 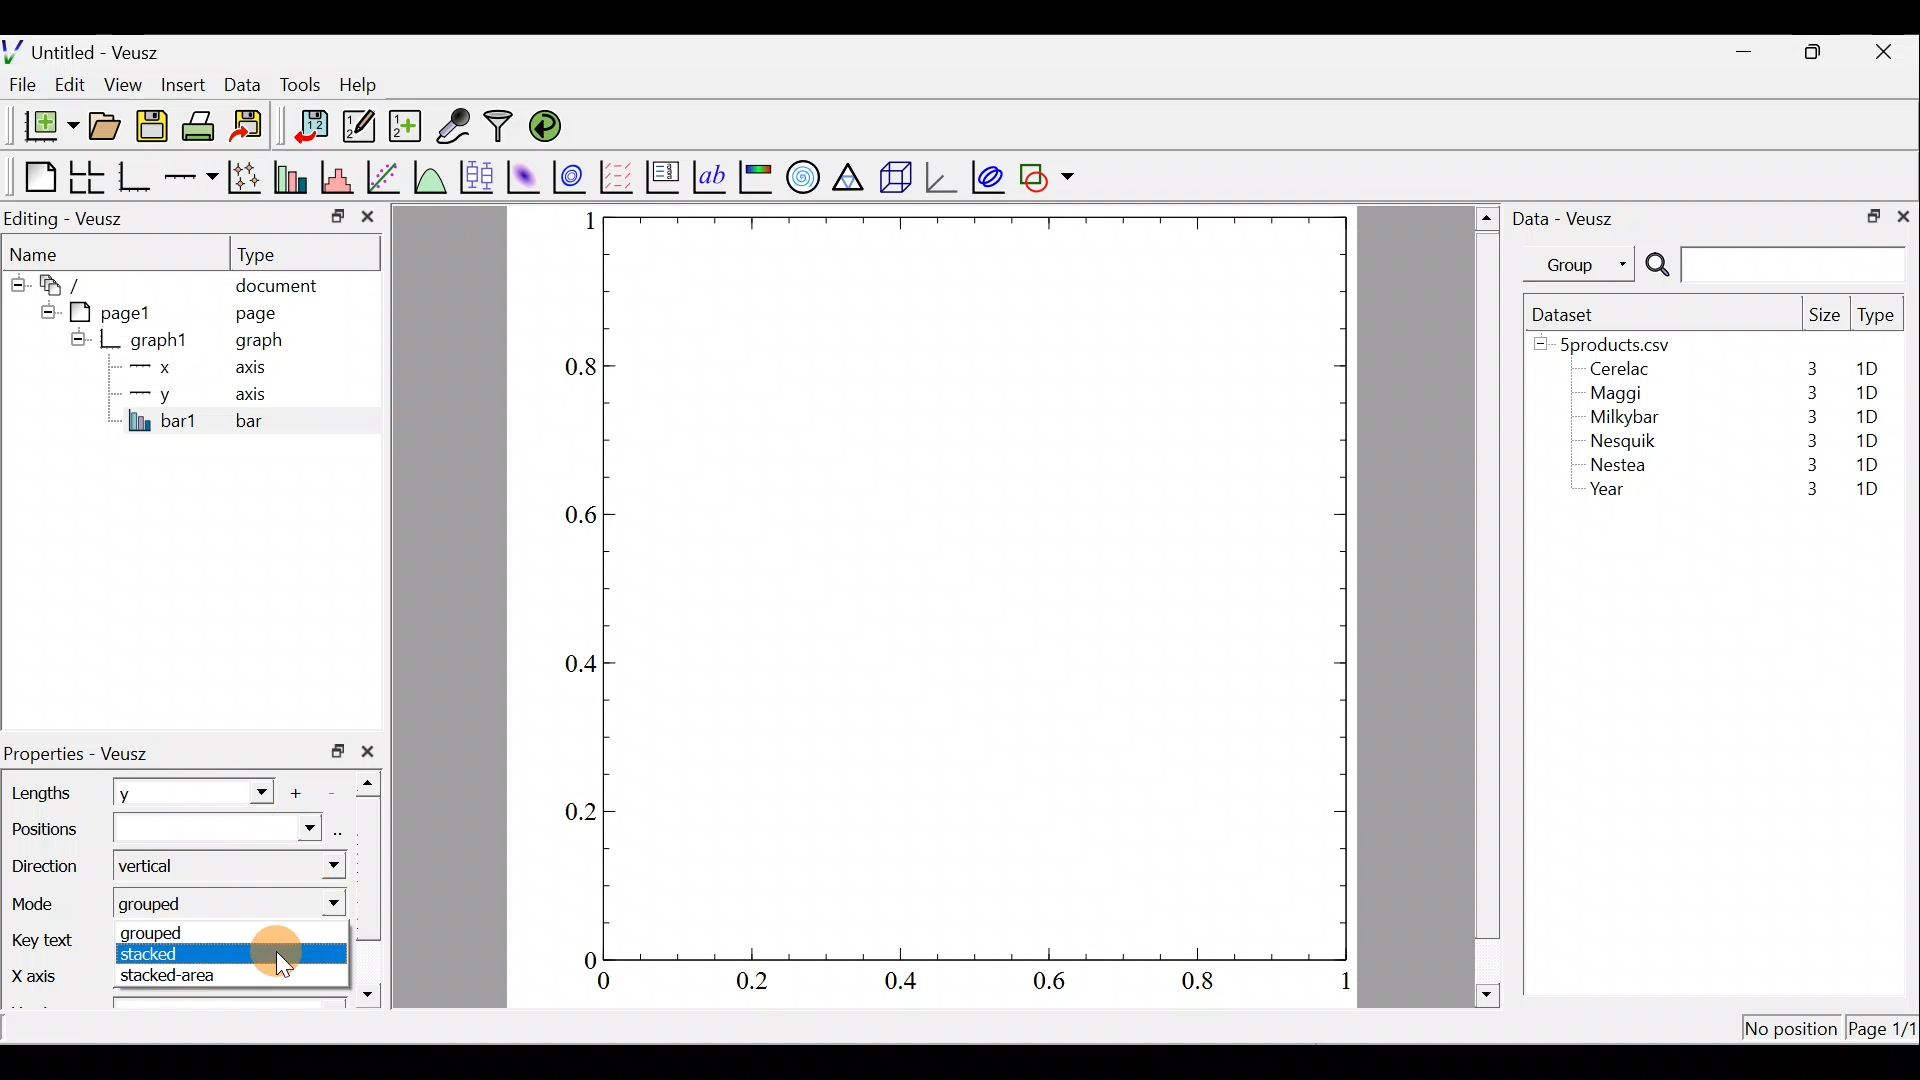 I want to click on Blank page, so click(x=35, y=177).